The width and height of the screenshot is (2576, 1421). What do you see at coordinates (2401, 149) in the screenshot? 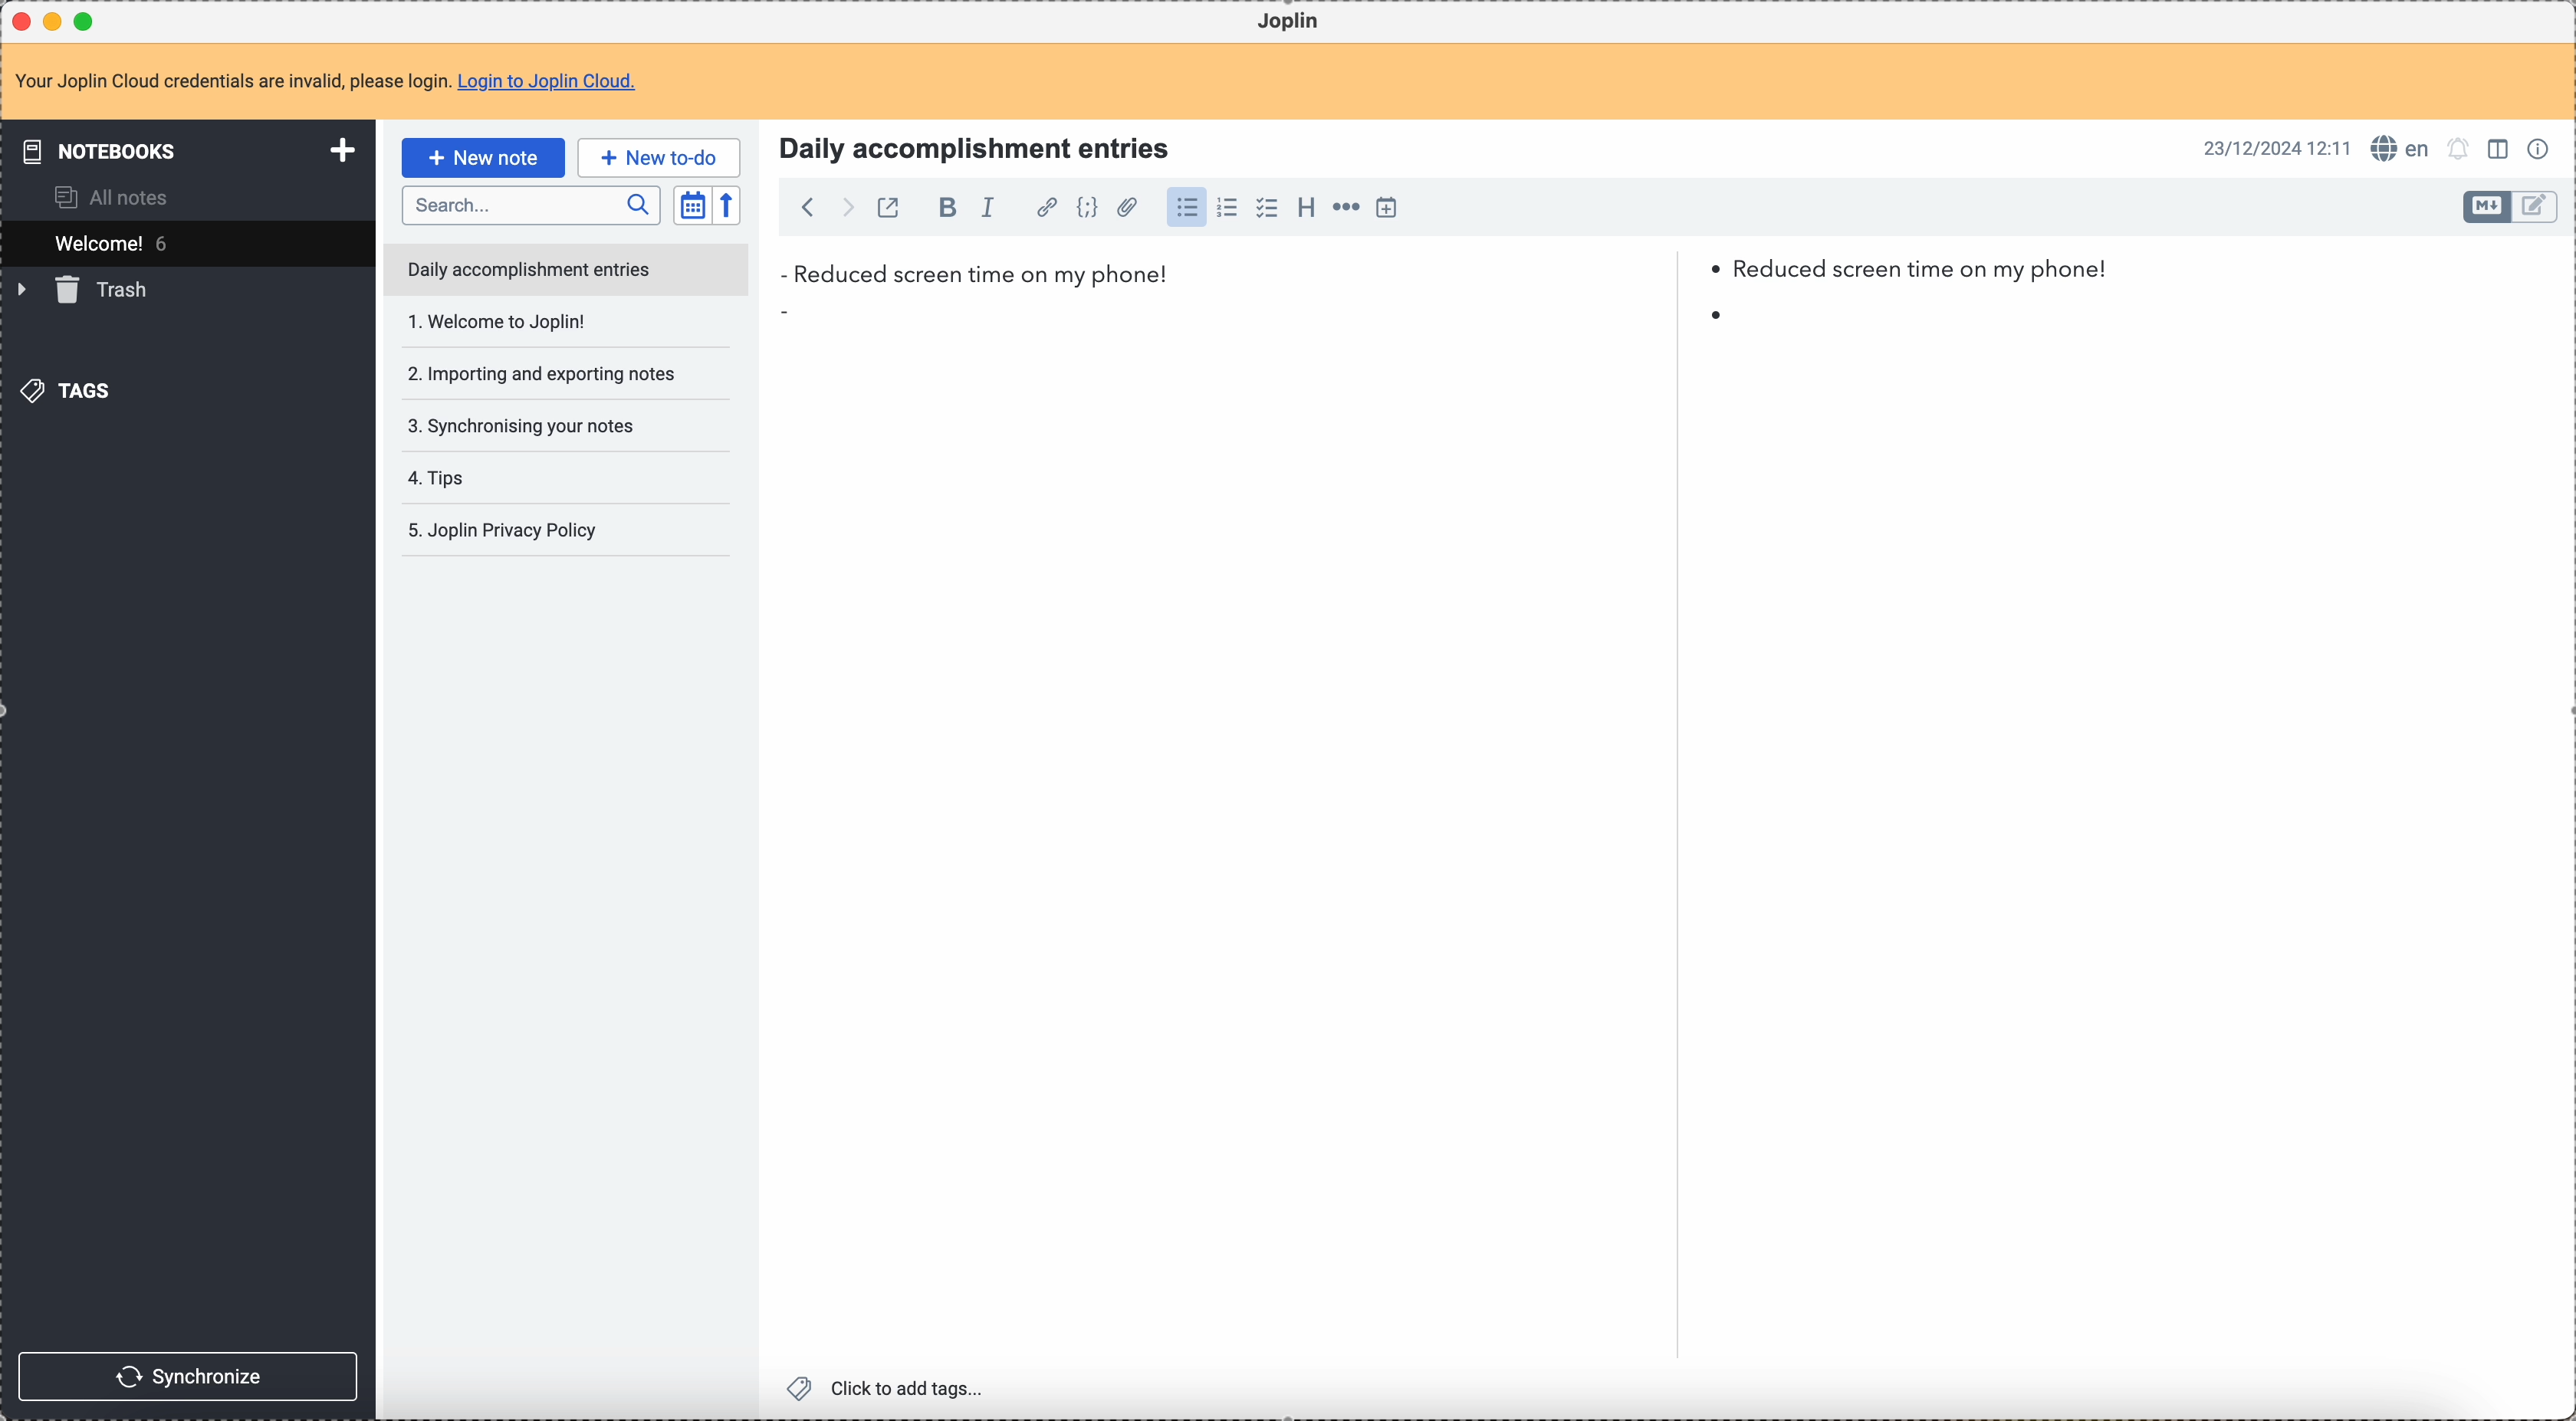
I see `spell checker` at bounding box center [2401, 149].